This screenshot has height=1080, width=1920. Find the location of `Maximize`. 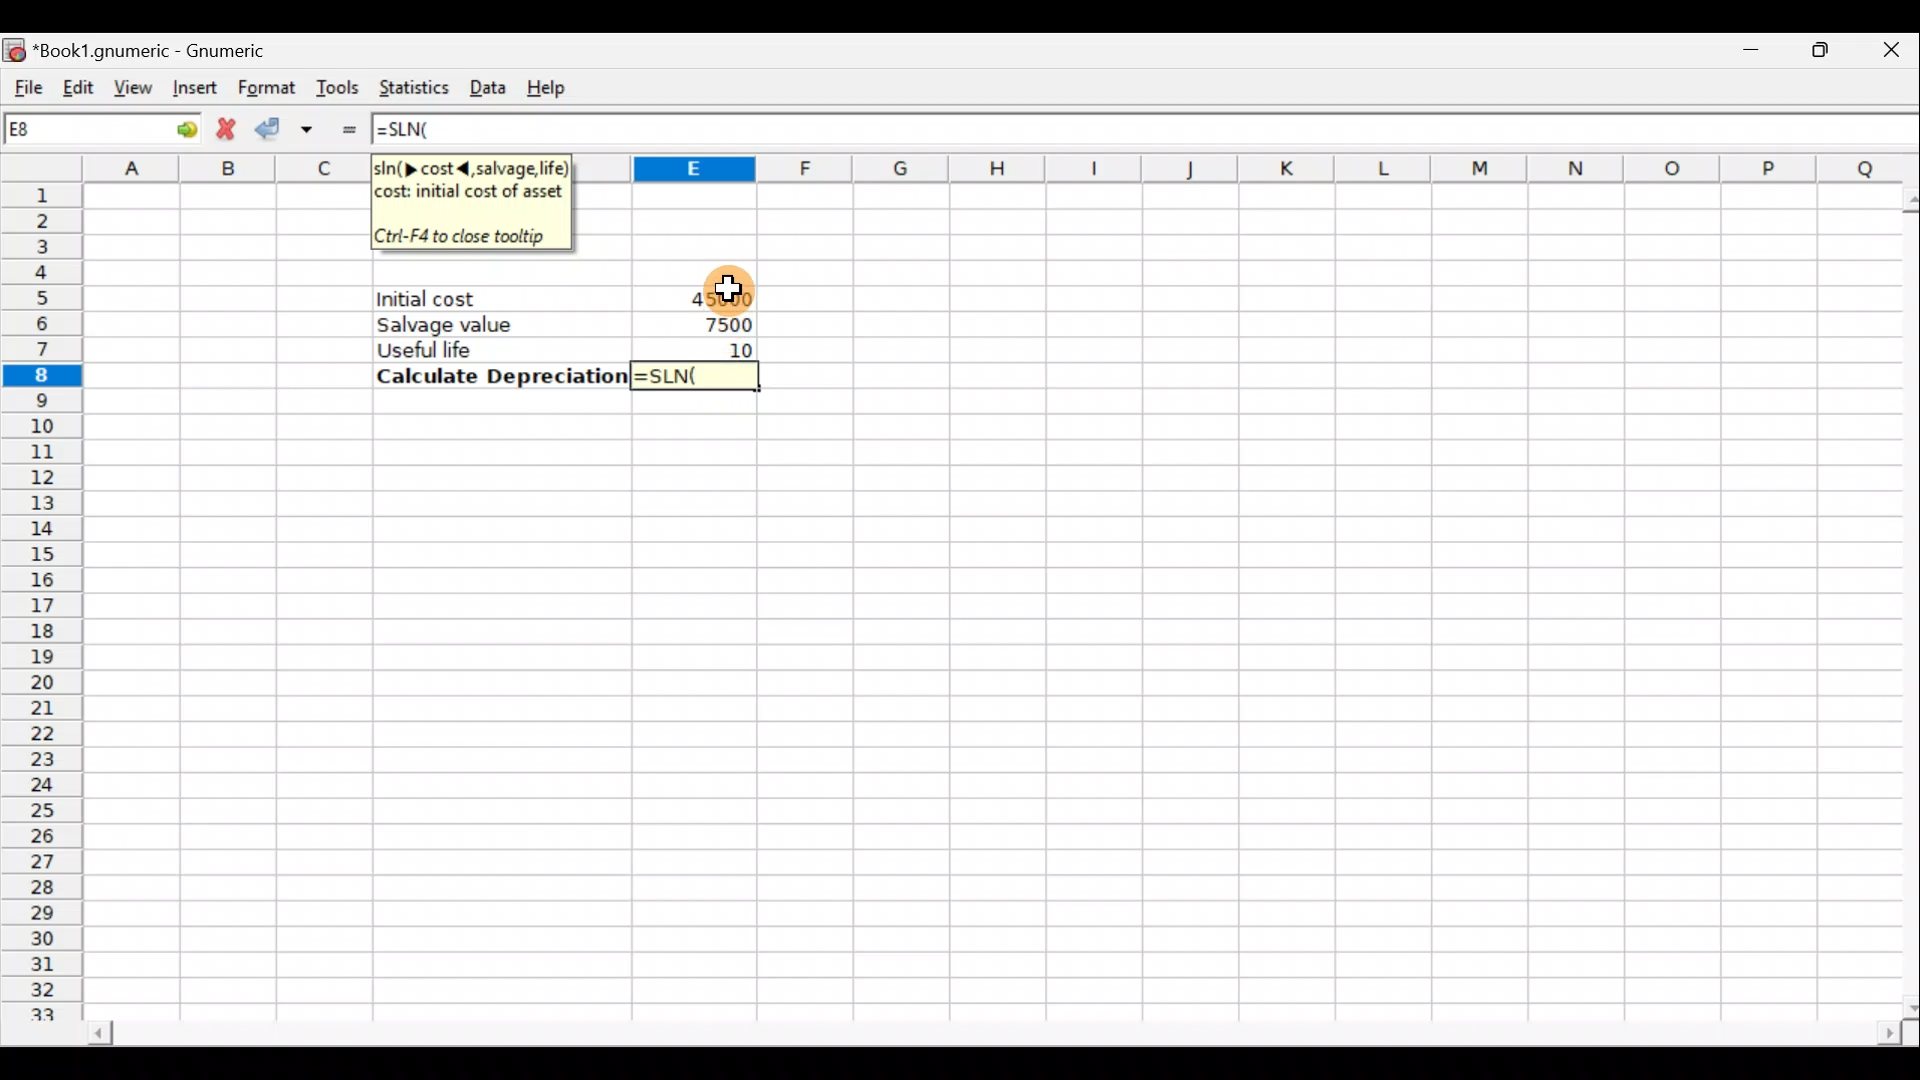

Maximize is located at coordinates (1810, 54).